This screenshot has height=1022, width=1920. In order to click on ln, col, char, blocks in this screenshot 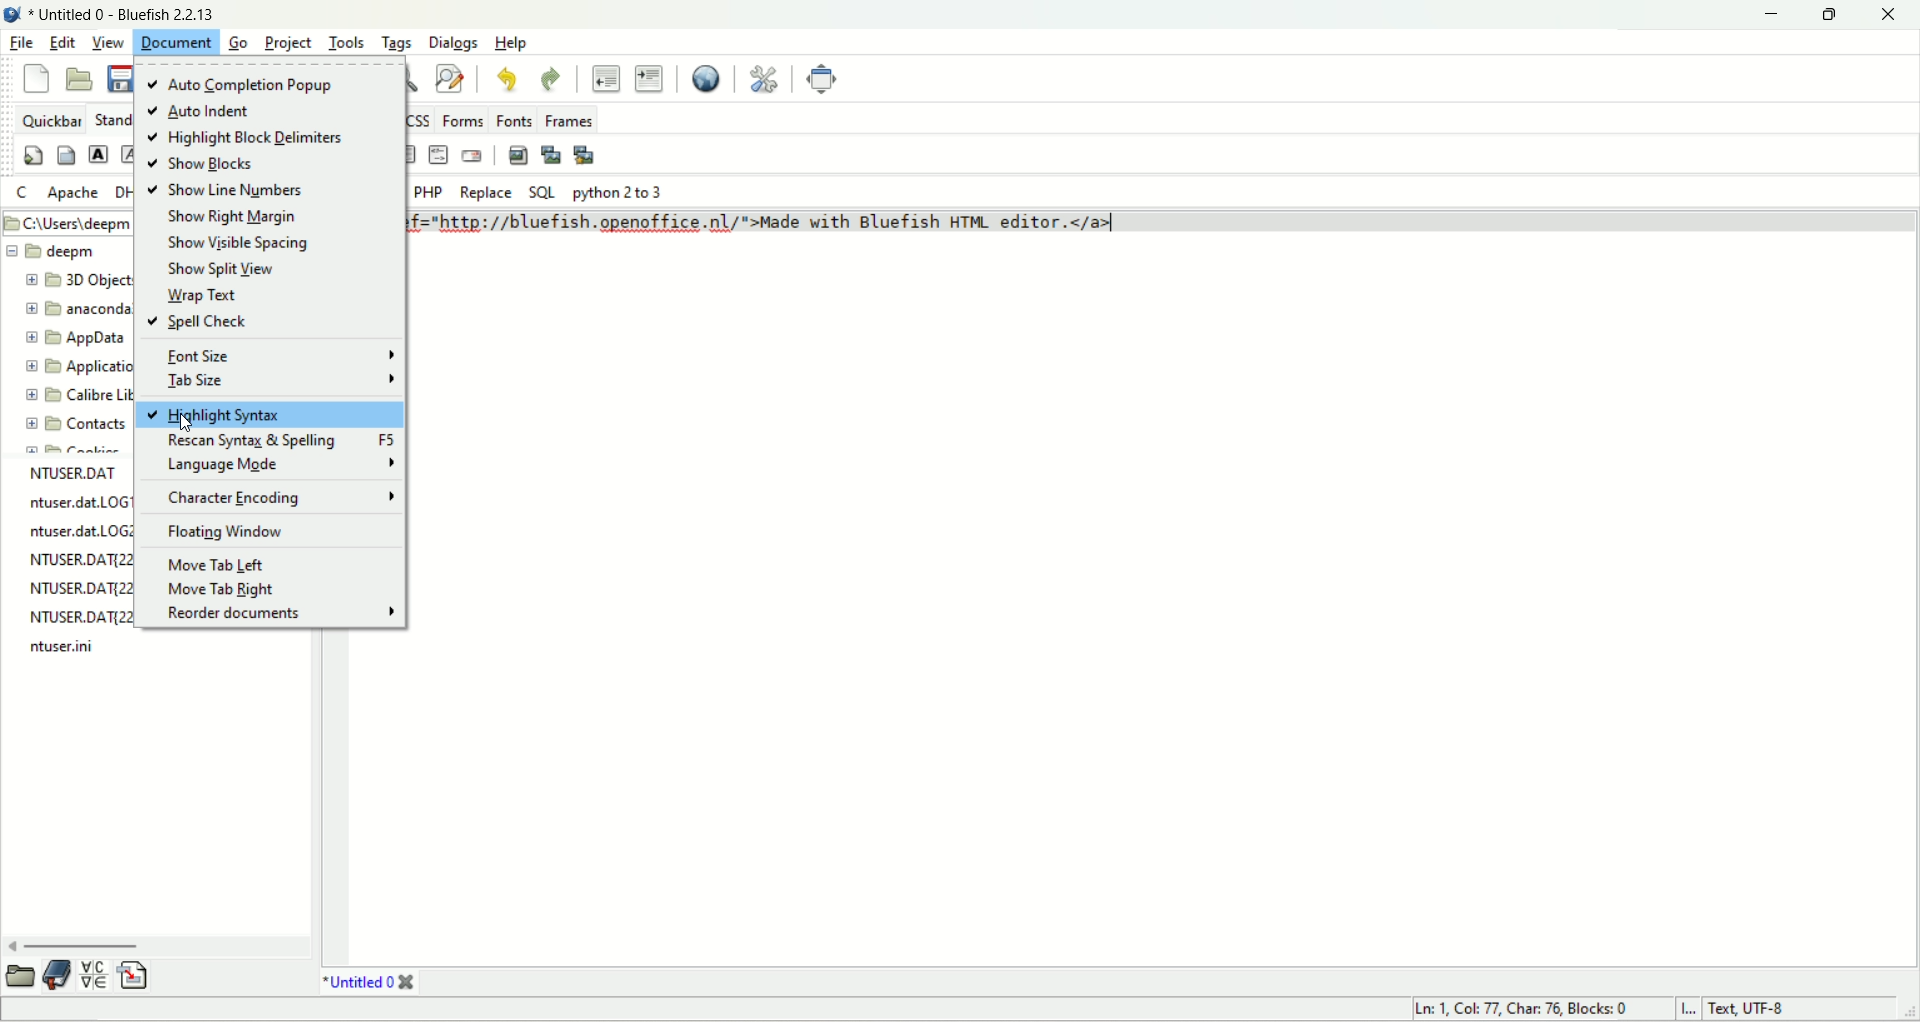, I will do `click(1515, 1010)`.